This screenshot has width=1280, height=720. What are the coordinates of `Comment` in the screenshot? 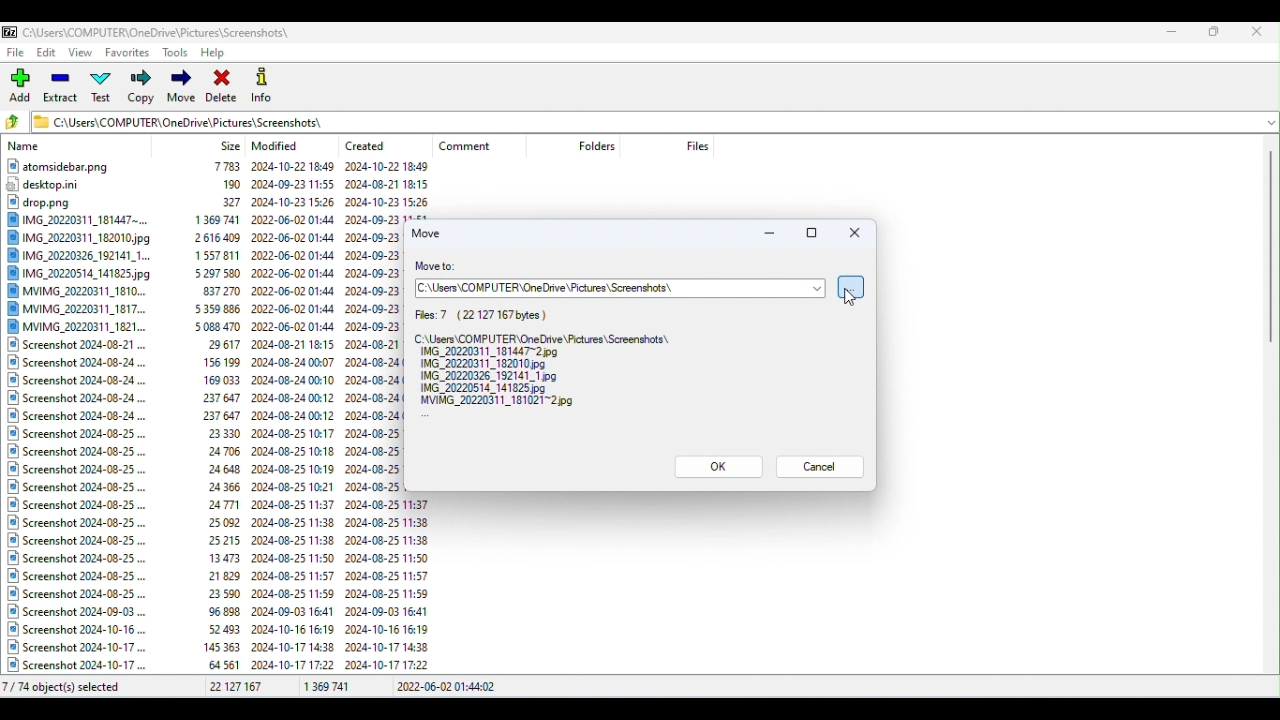 It's located at (474, 146).